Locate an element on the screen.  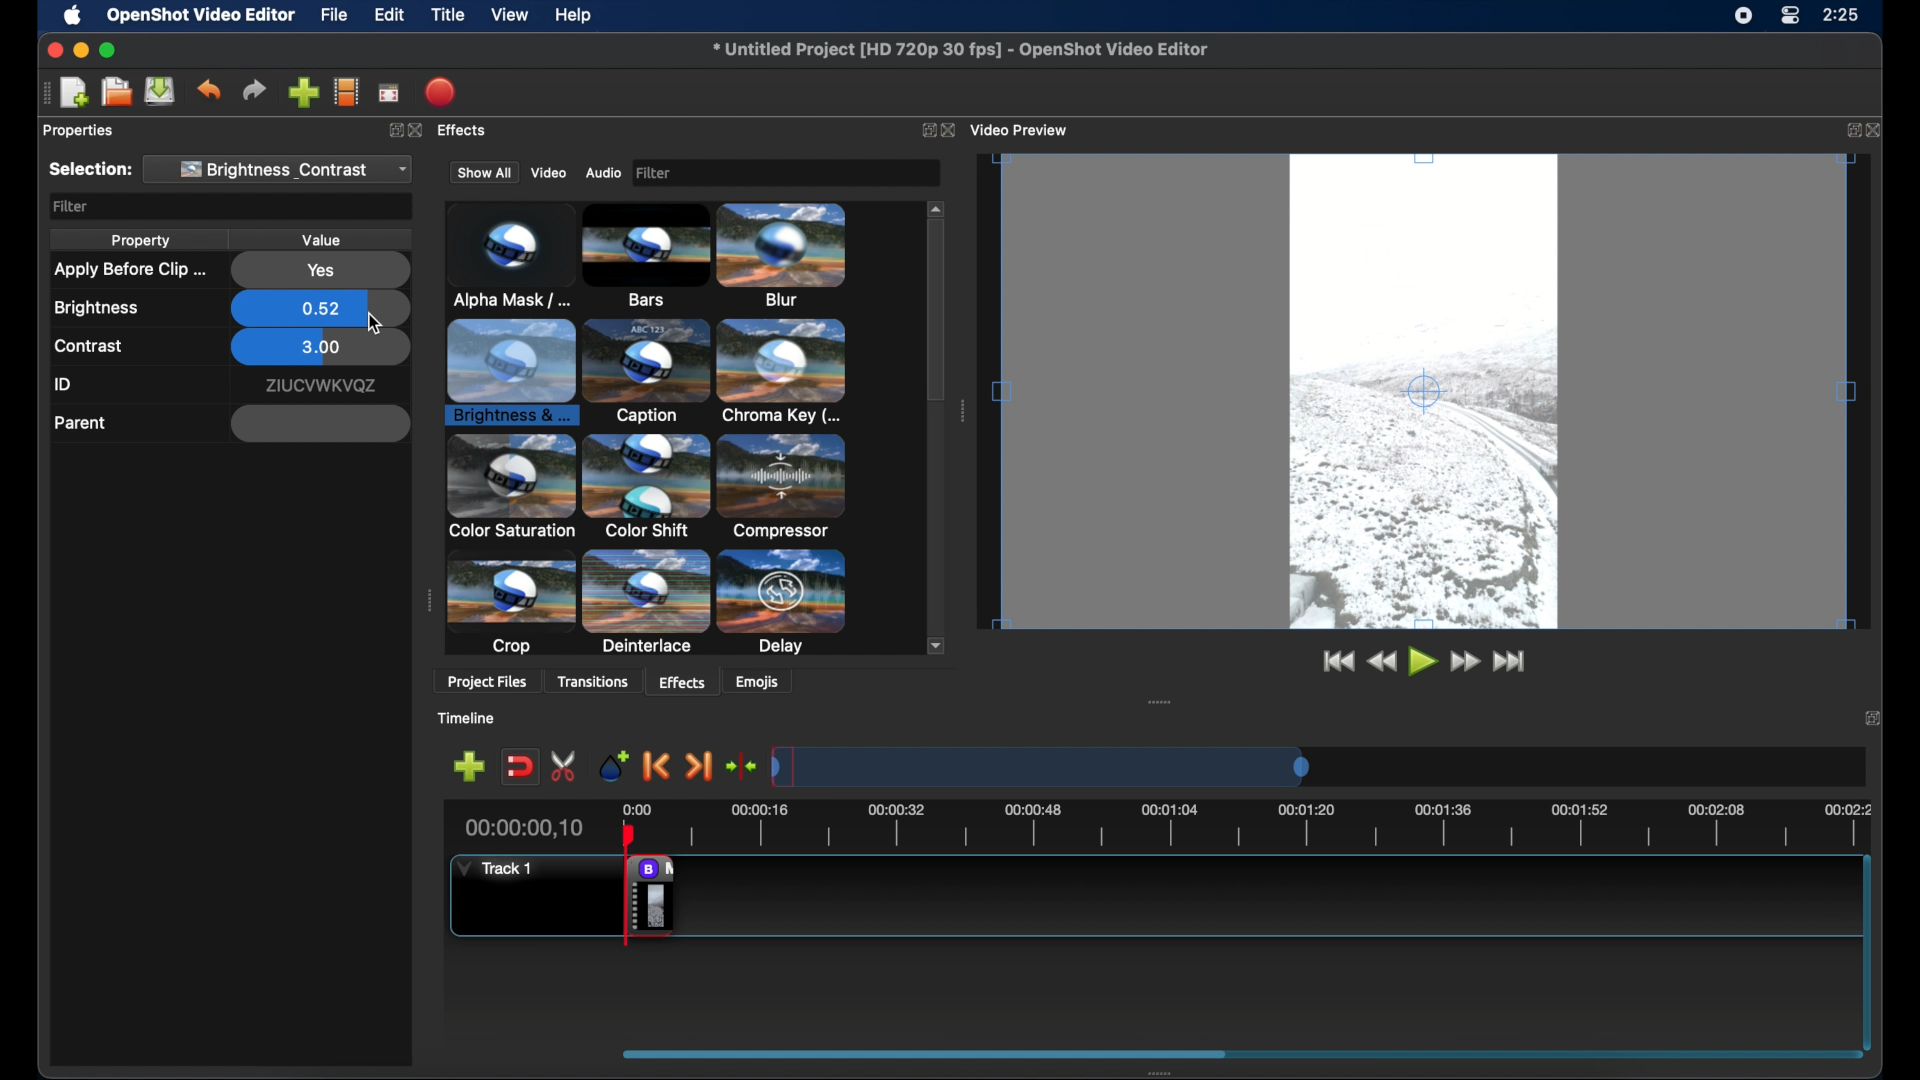
0.52 is located at coordinates (320, 306).